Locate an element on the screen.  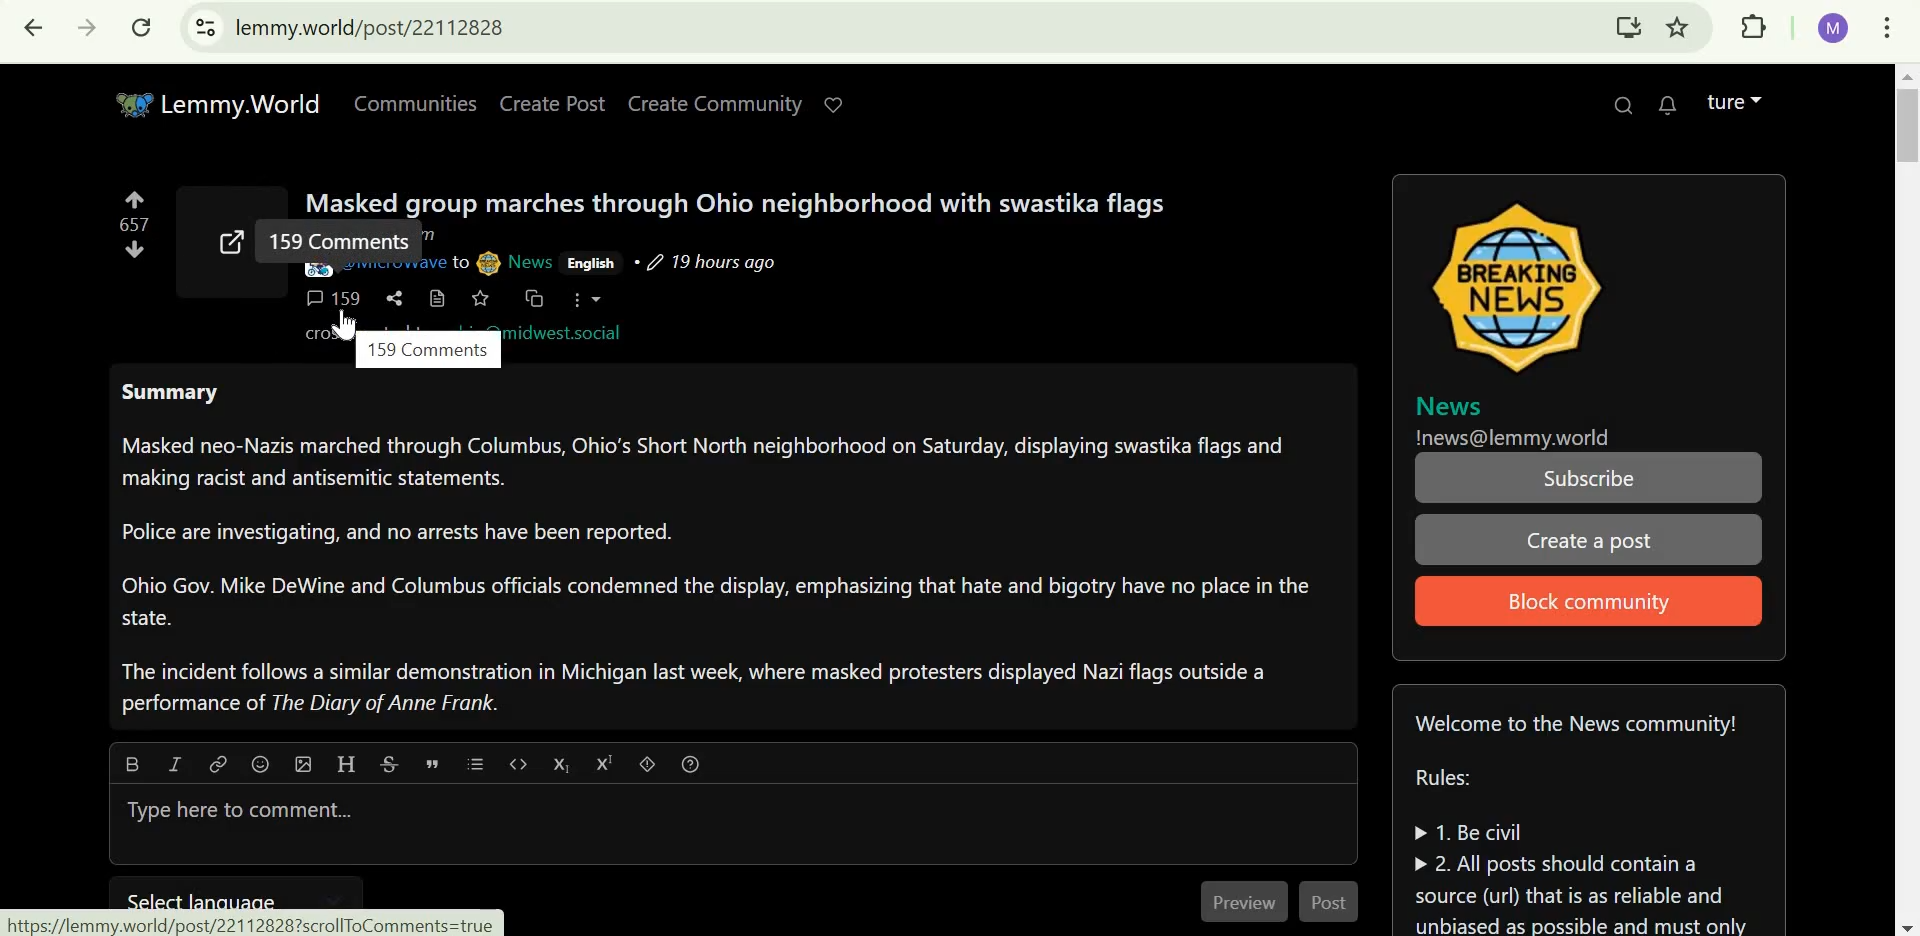
0 unread messages is located at coordinates (1669, 105).